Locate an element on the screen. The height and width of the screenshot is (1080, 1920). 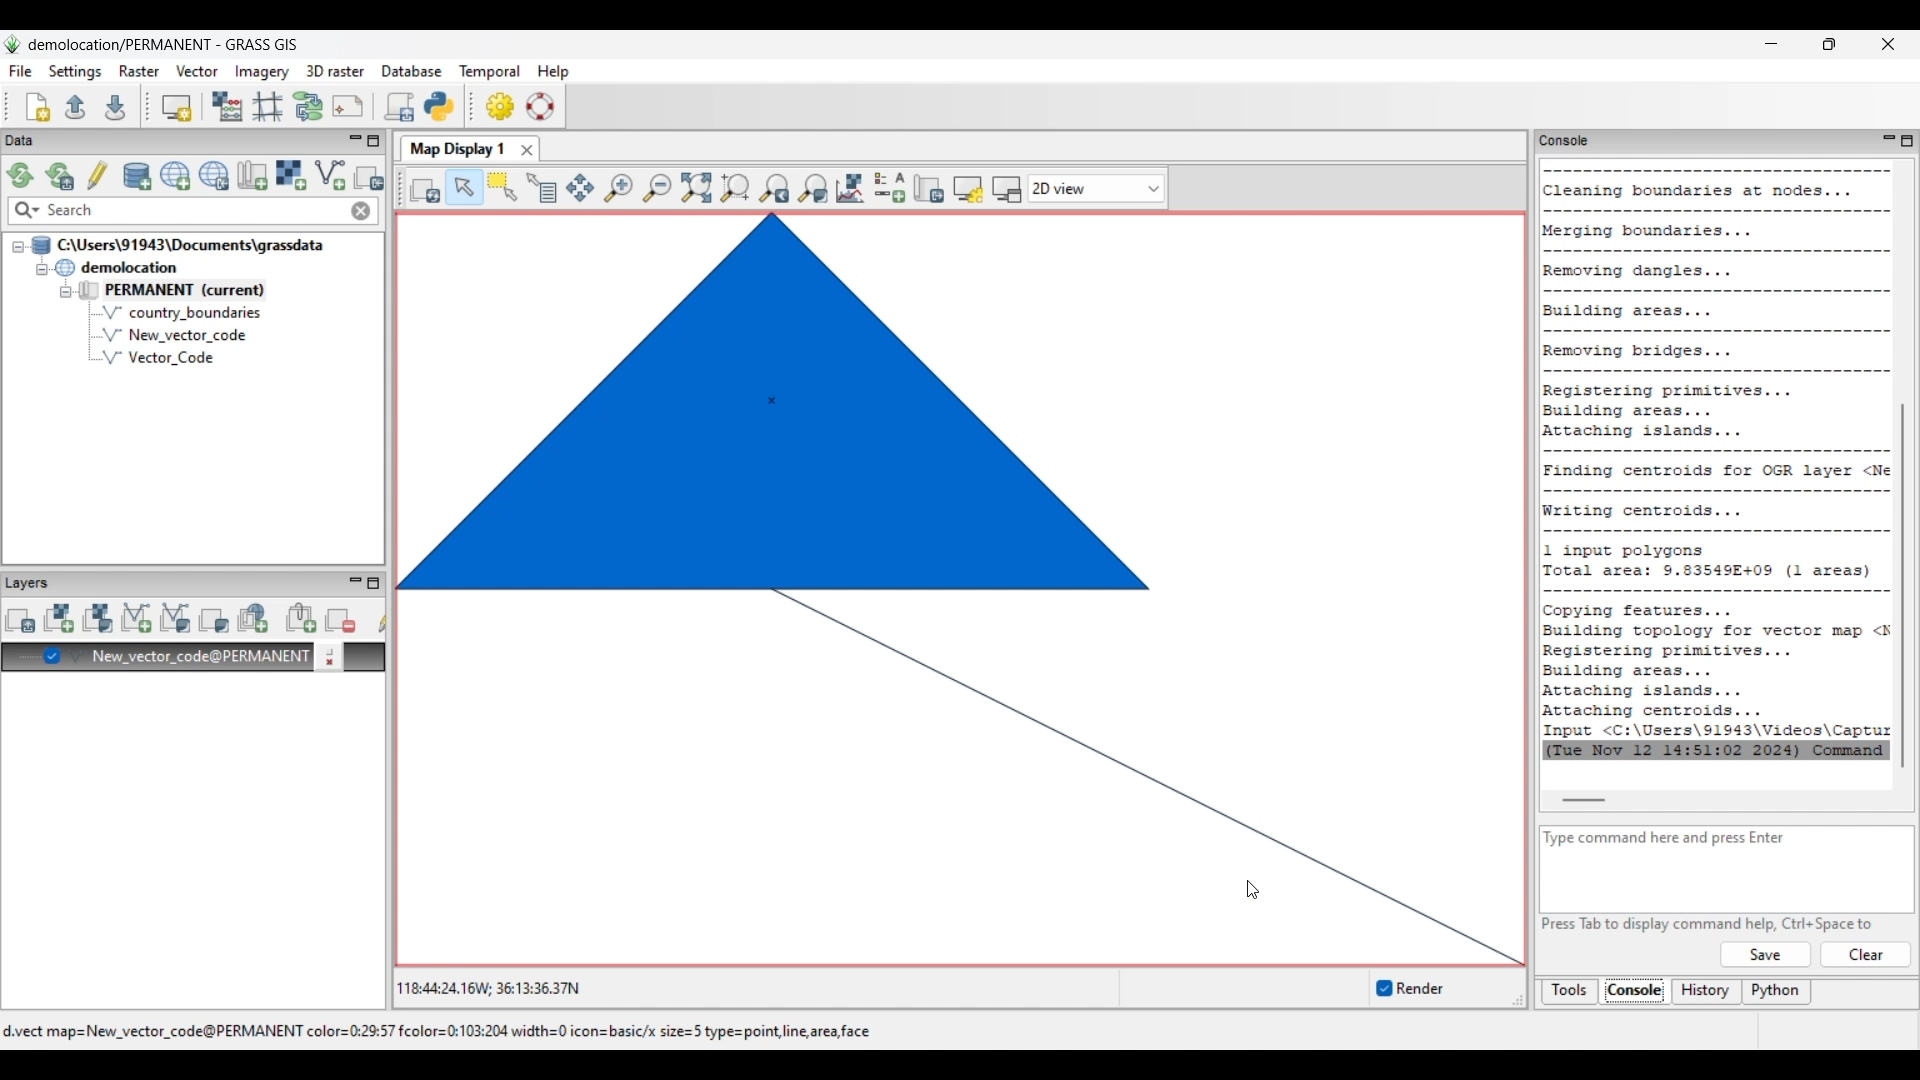
Tools, current selection is located at coordinates (1571, 992).